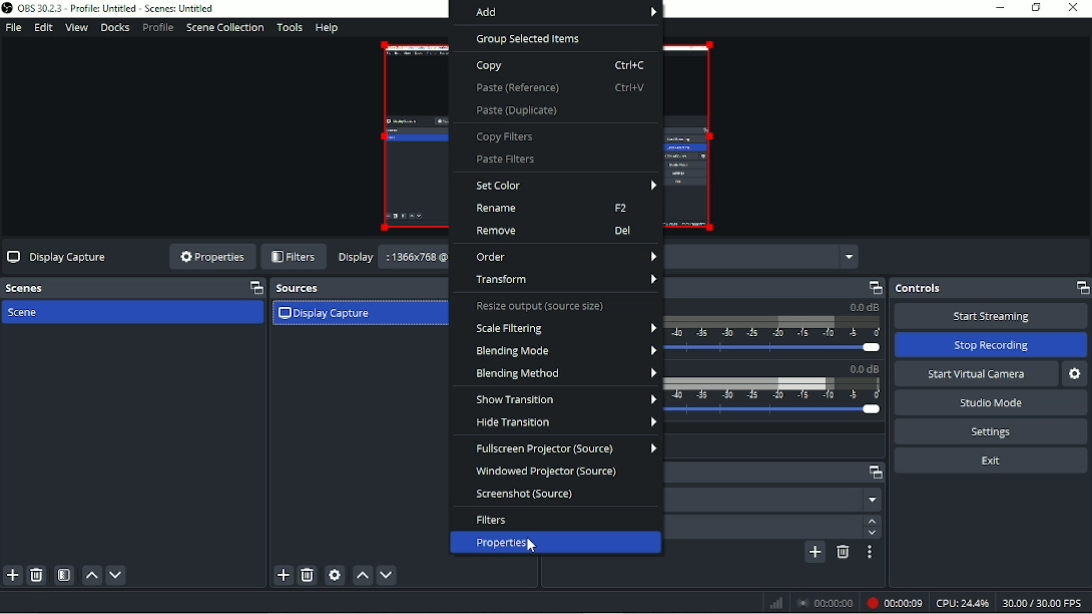  I want to click on Audio mixer, so click(777, 287).